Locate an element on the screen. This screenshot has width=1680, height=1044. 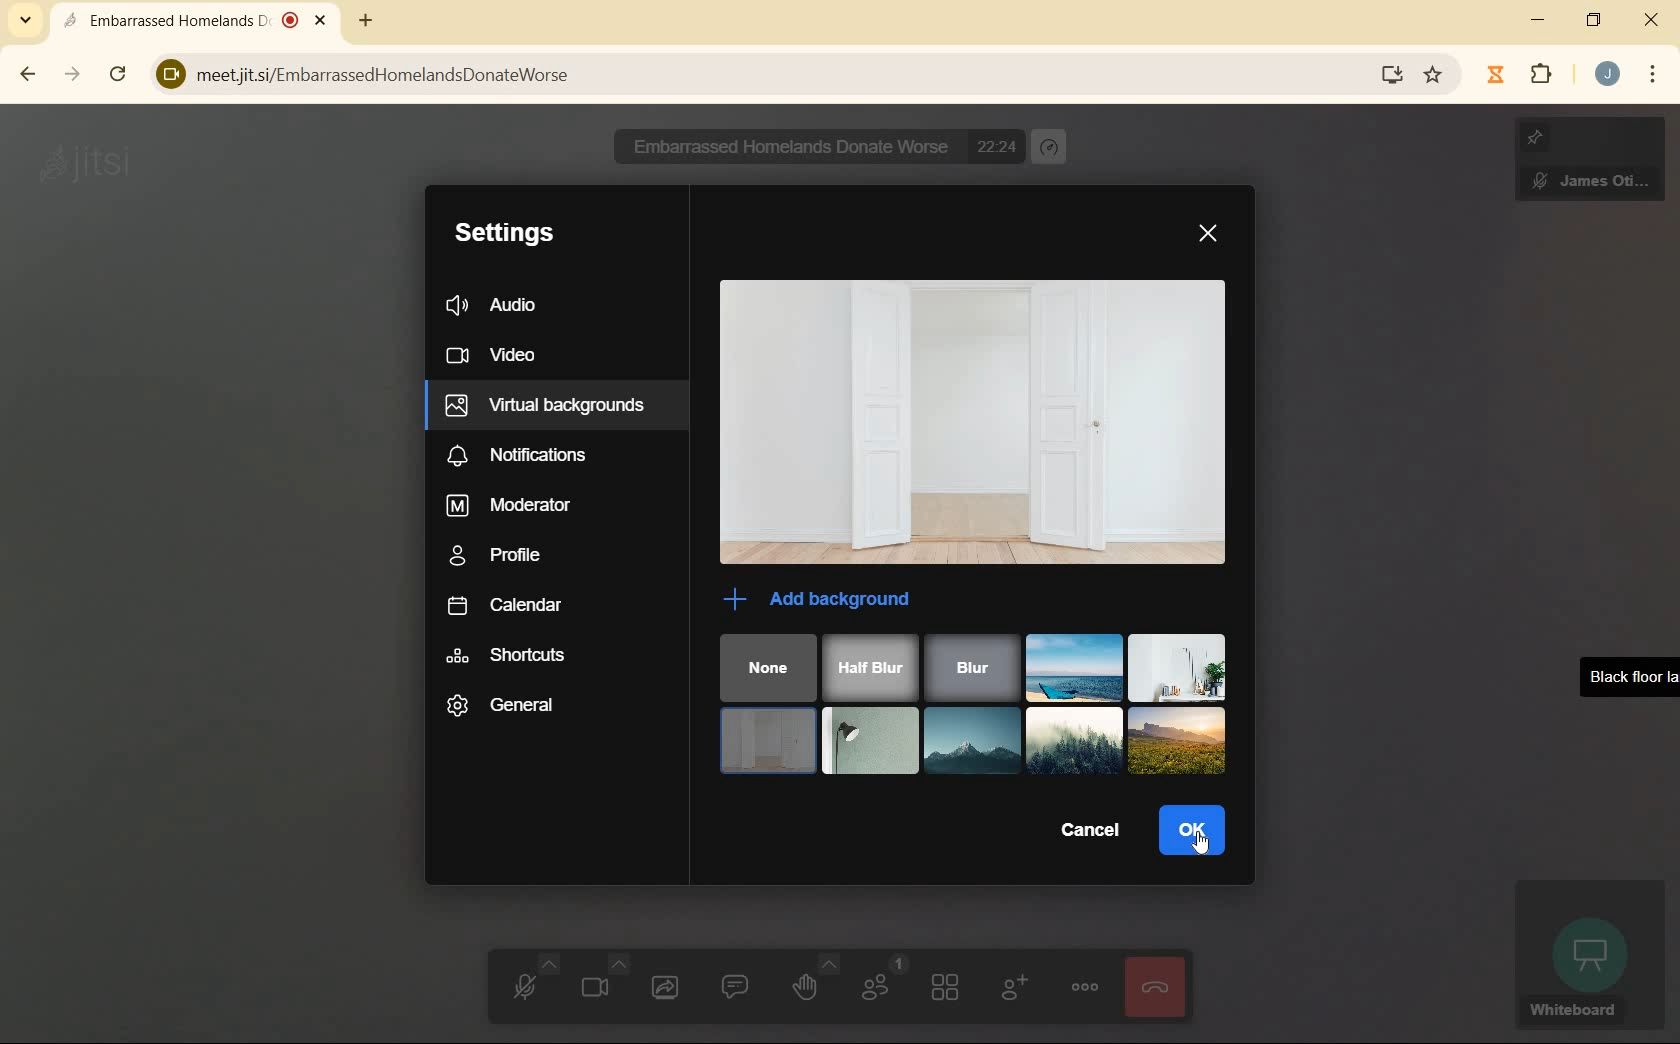
profile is located at coordinates (497, 554).